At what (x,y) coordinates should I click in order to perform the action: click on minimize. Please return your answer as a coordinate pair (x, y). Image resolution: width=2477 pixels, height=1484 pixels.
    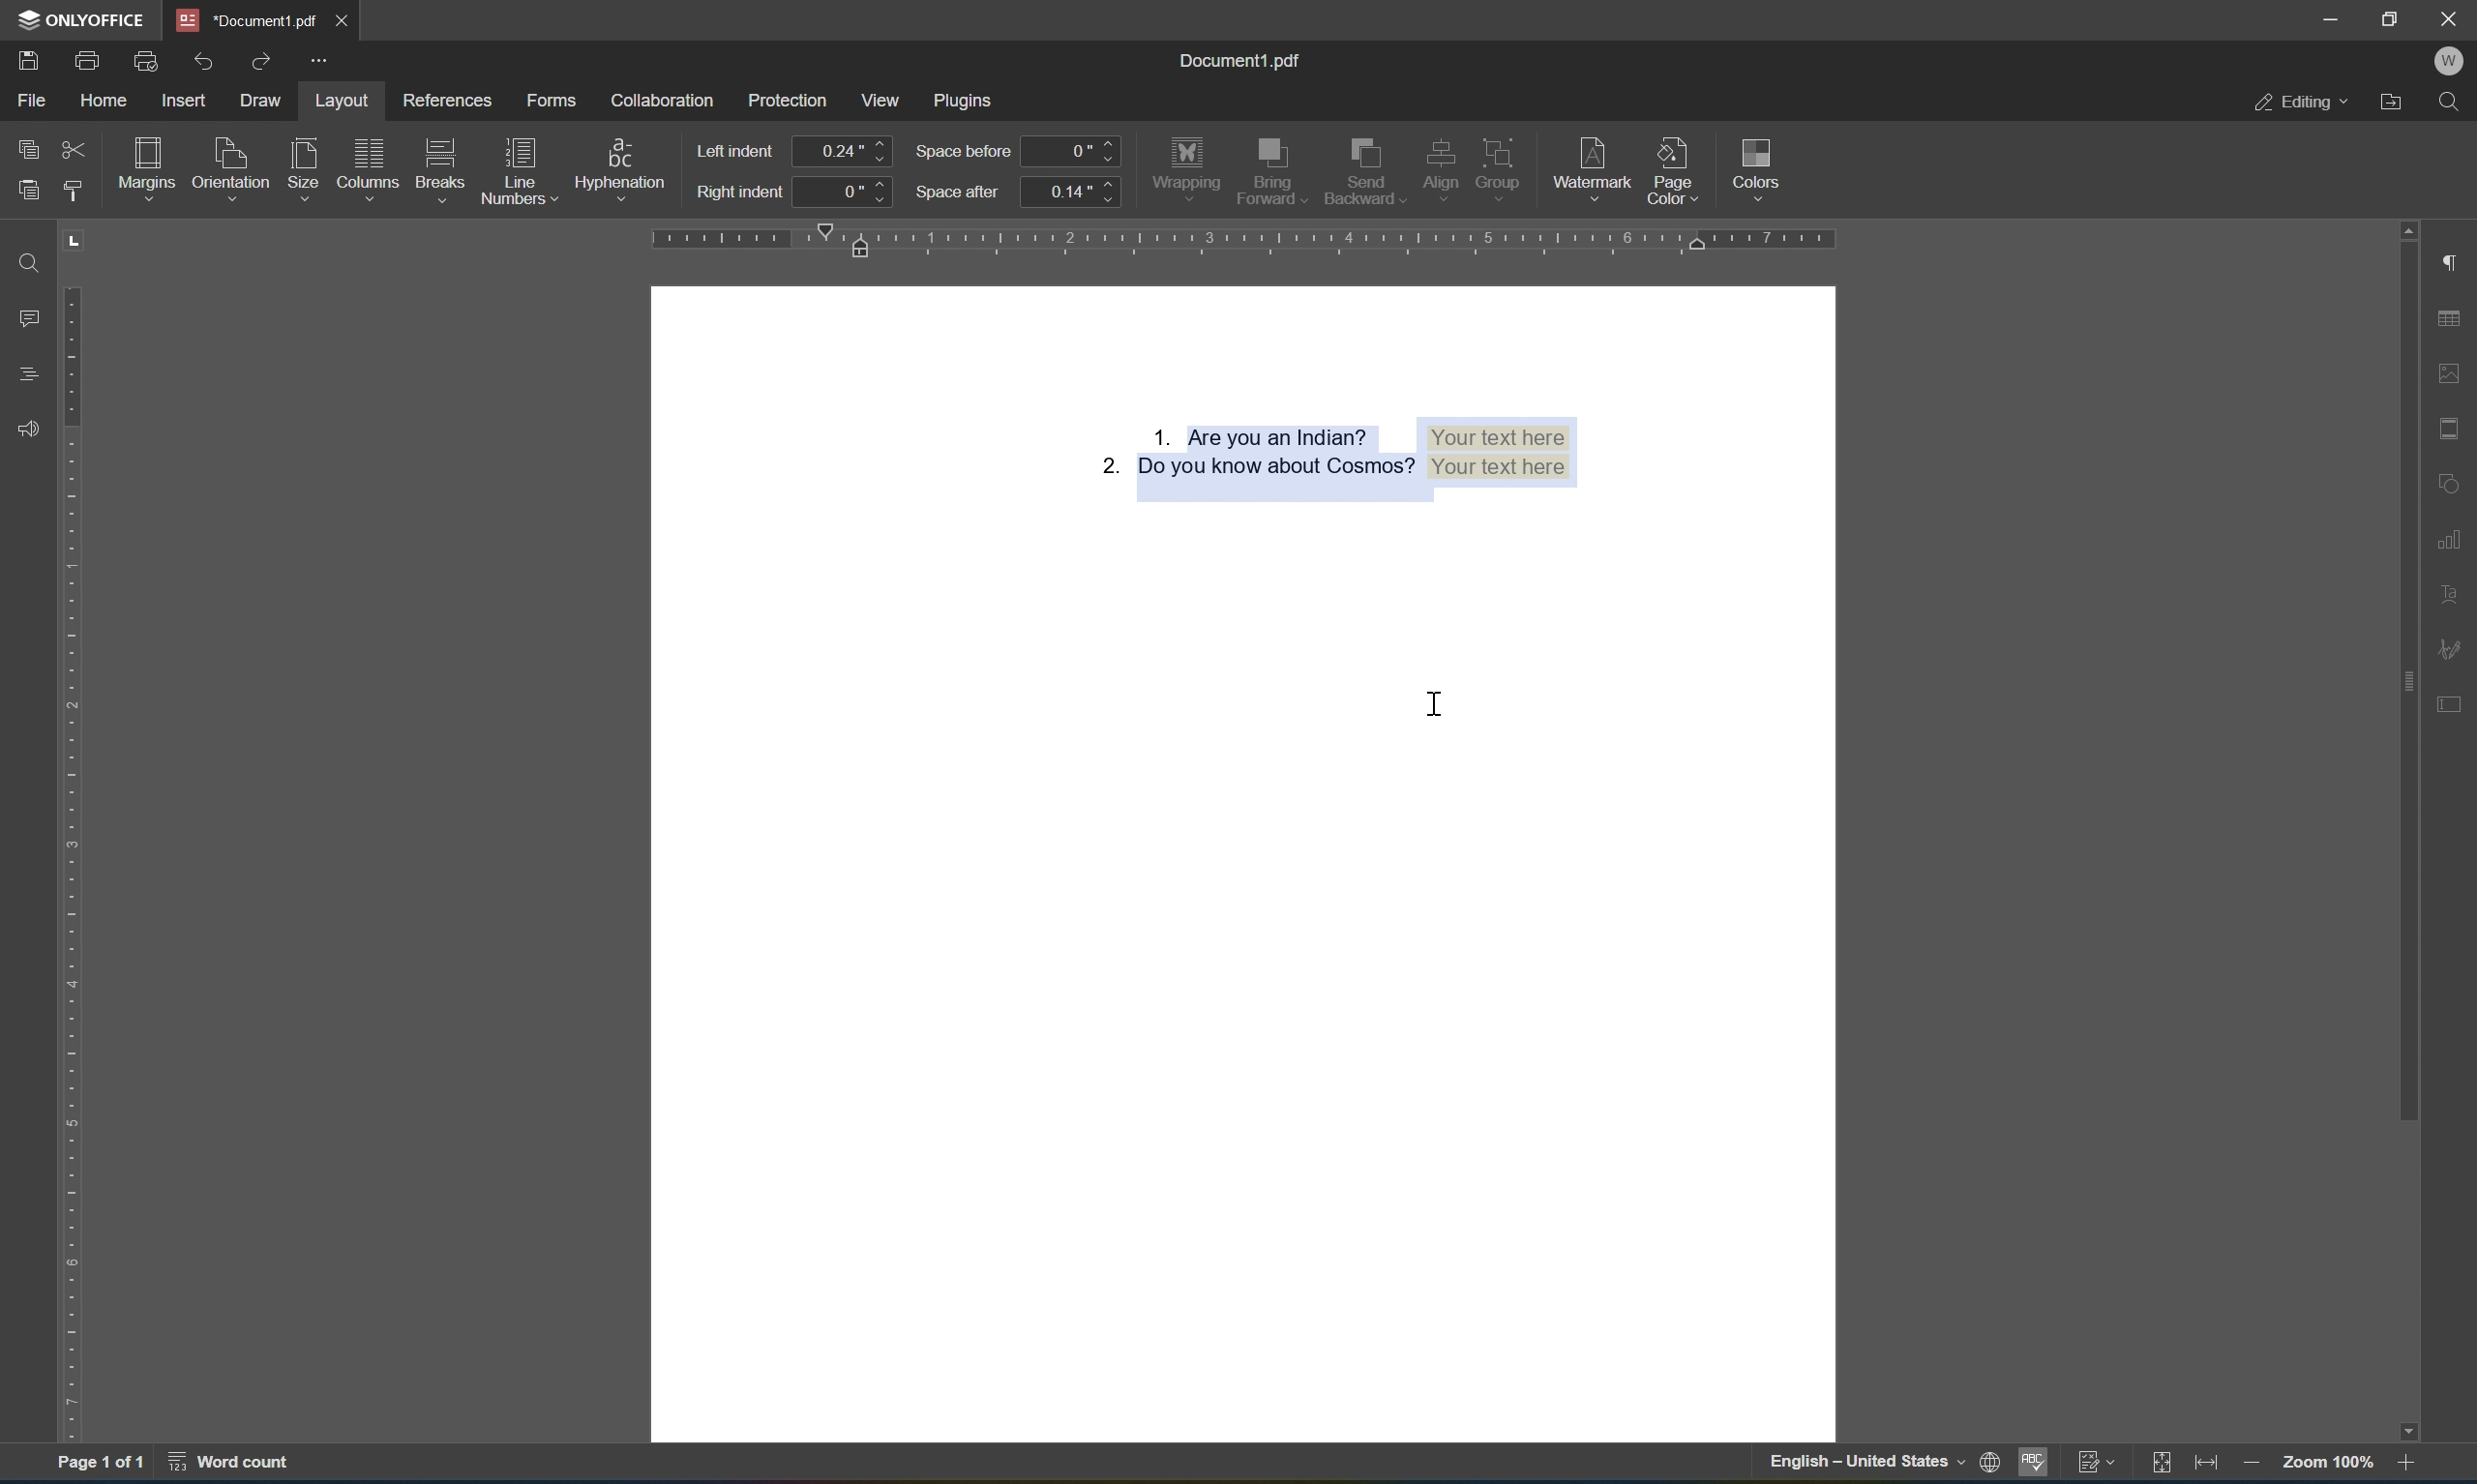
    Looking at the image, I should click on (2333, 15).